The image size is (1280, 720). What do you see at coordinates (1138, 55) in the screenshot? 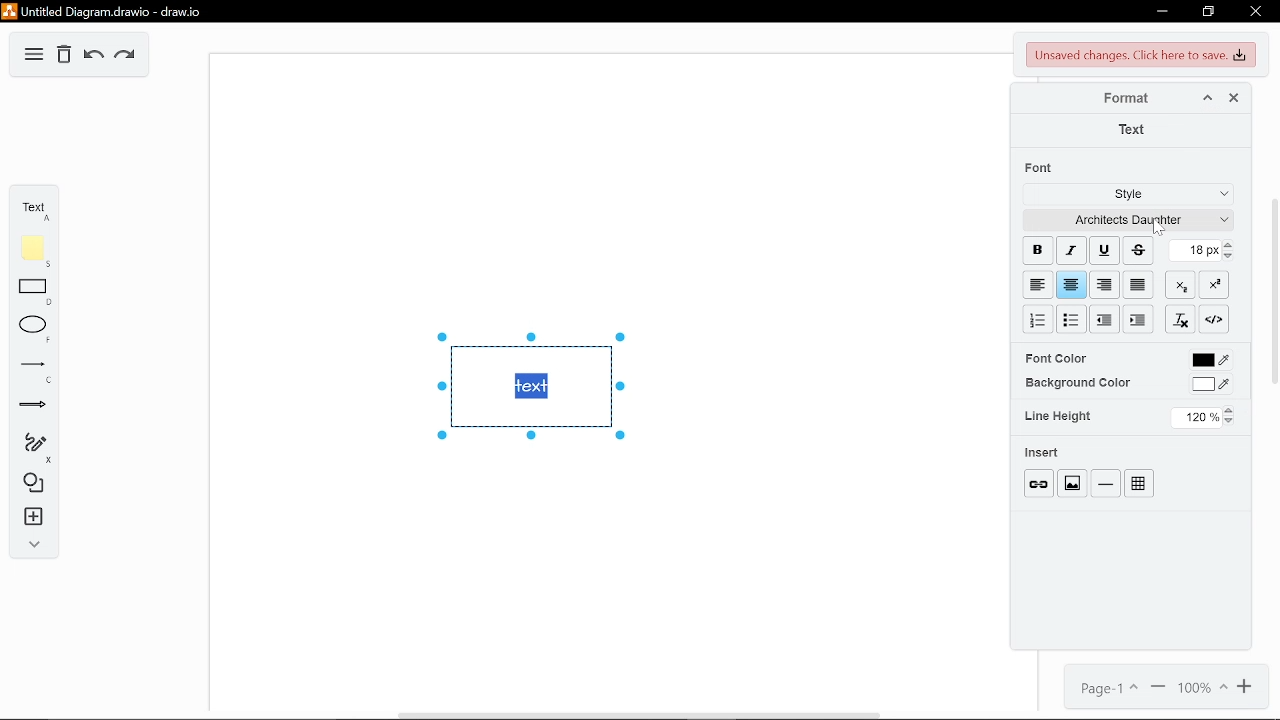
I see `unsaved changes. Click here to save ` at bounding box center [1138, 55].